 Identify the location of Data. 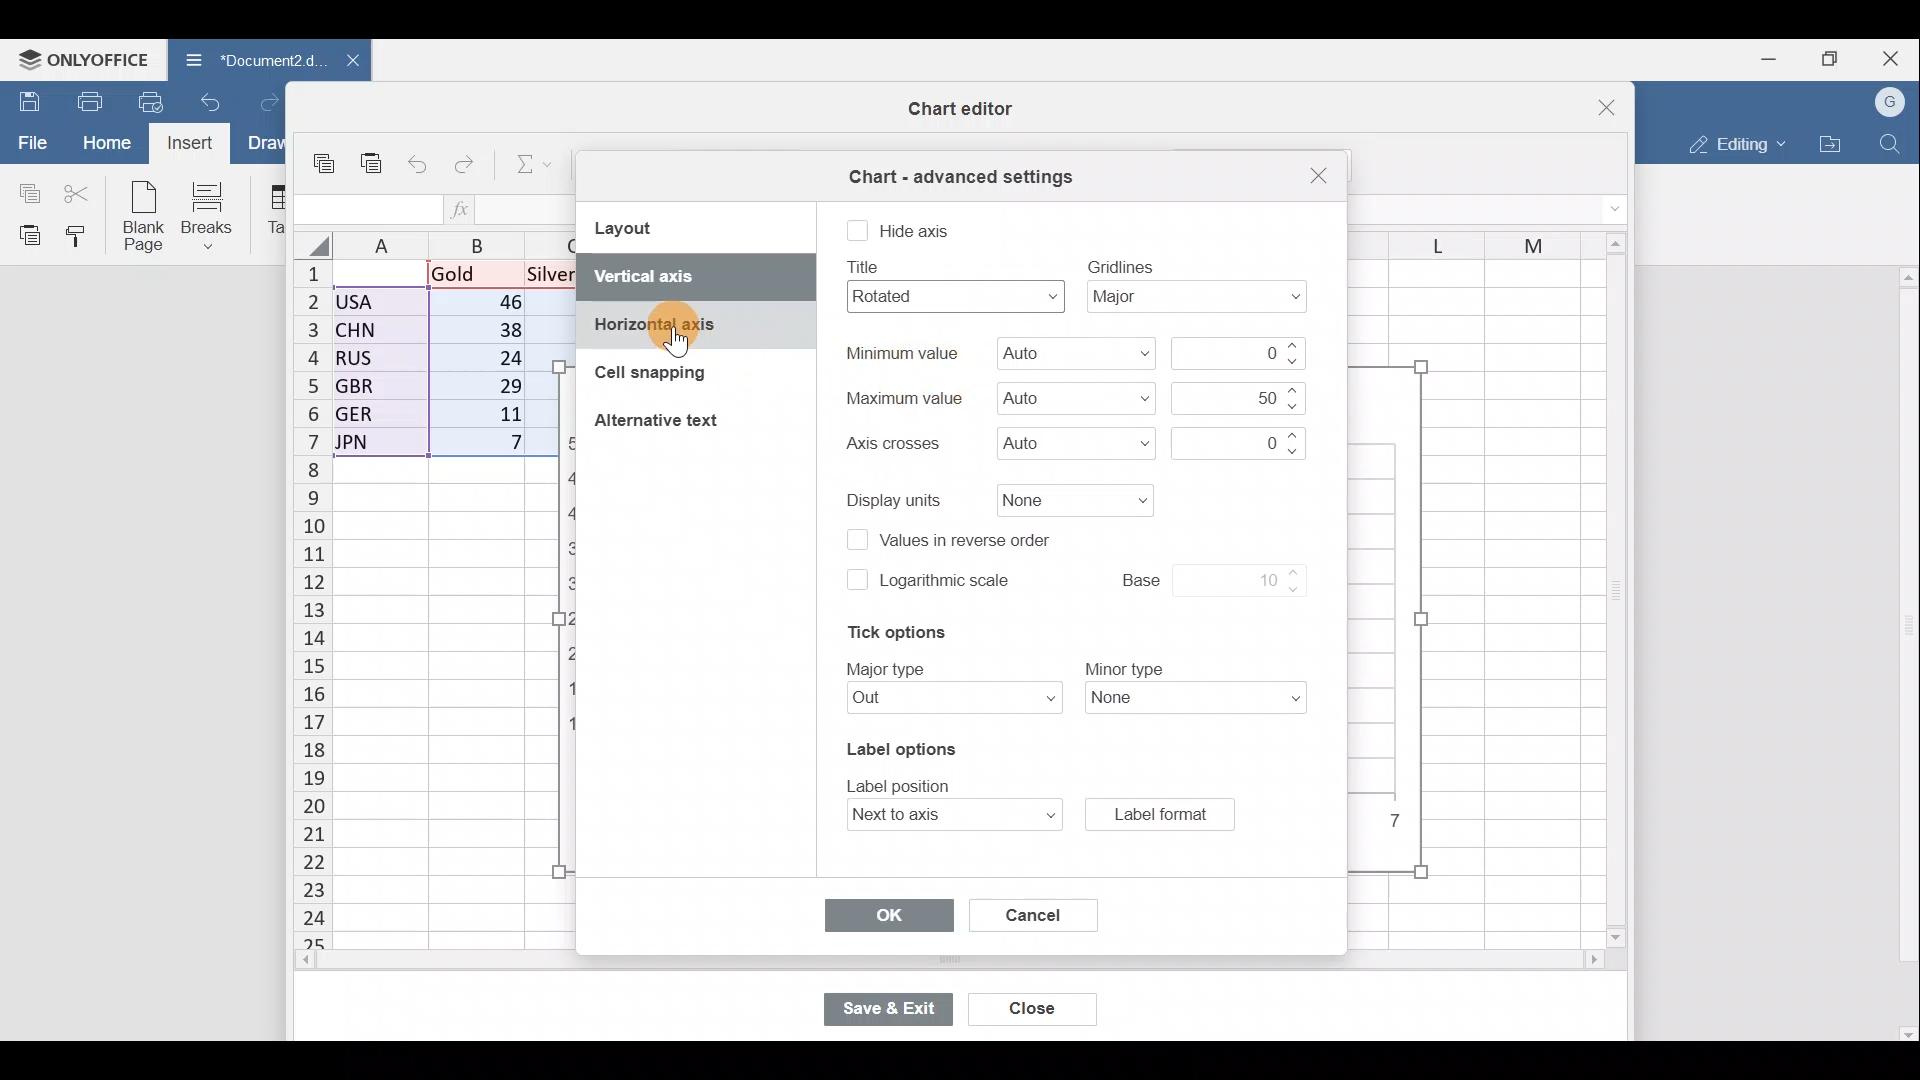
(436, 365).